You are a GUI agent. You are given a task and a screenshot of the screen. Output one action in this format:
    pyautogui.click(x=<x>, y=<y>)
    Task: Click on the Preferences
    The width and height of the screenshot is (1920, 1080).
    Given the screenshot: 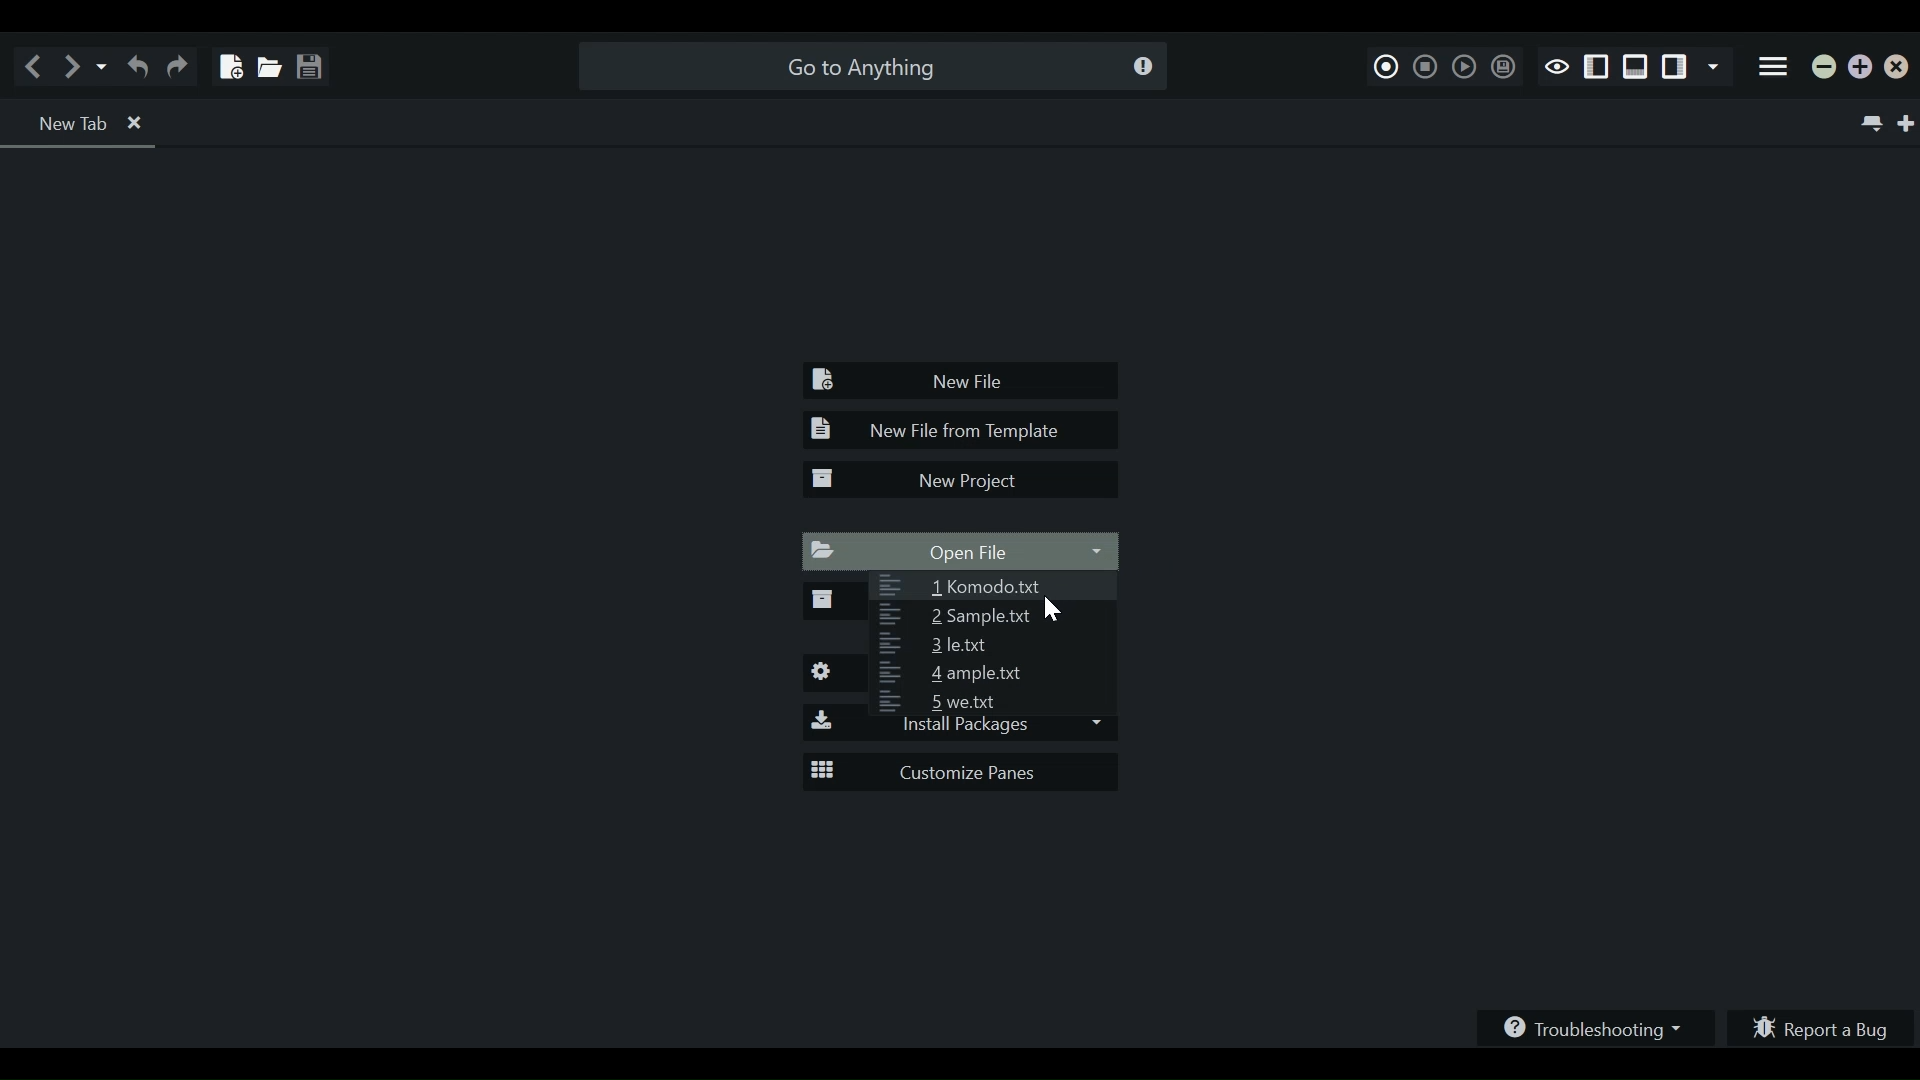 What is the action you would take?
    pyautogui.click(x=832, y=674)
    